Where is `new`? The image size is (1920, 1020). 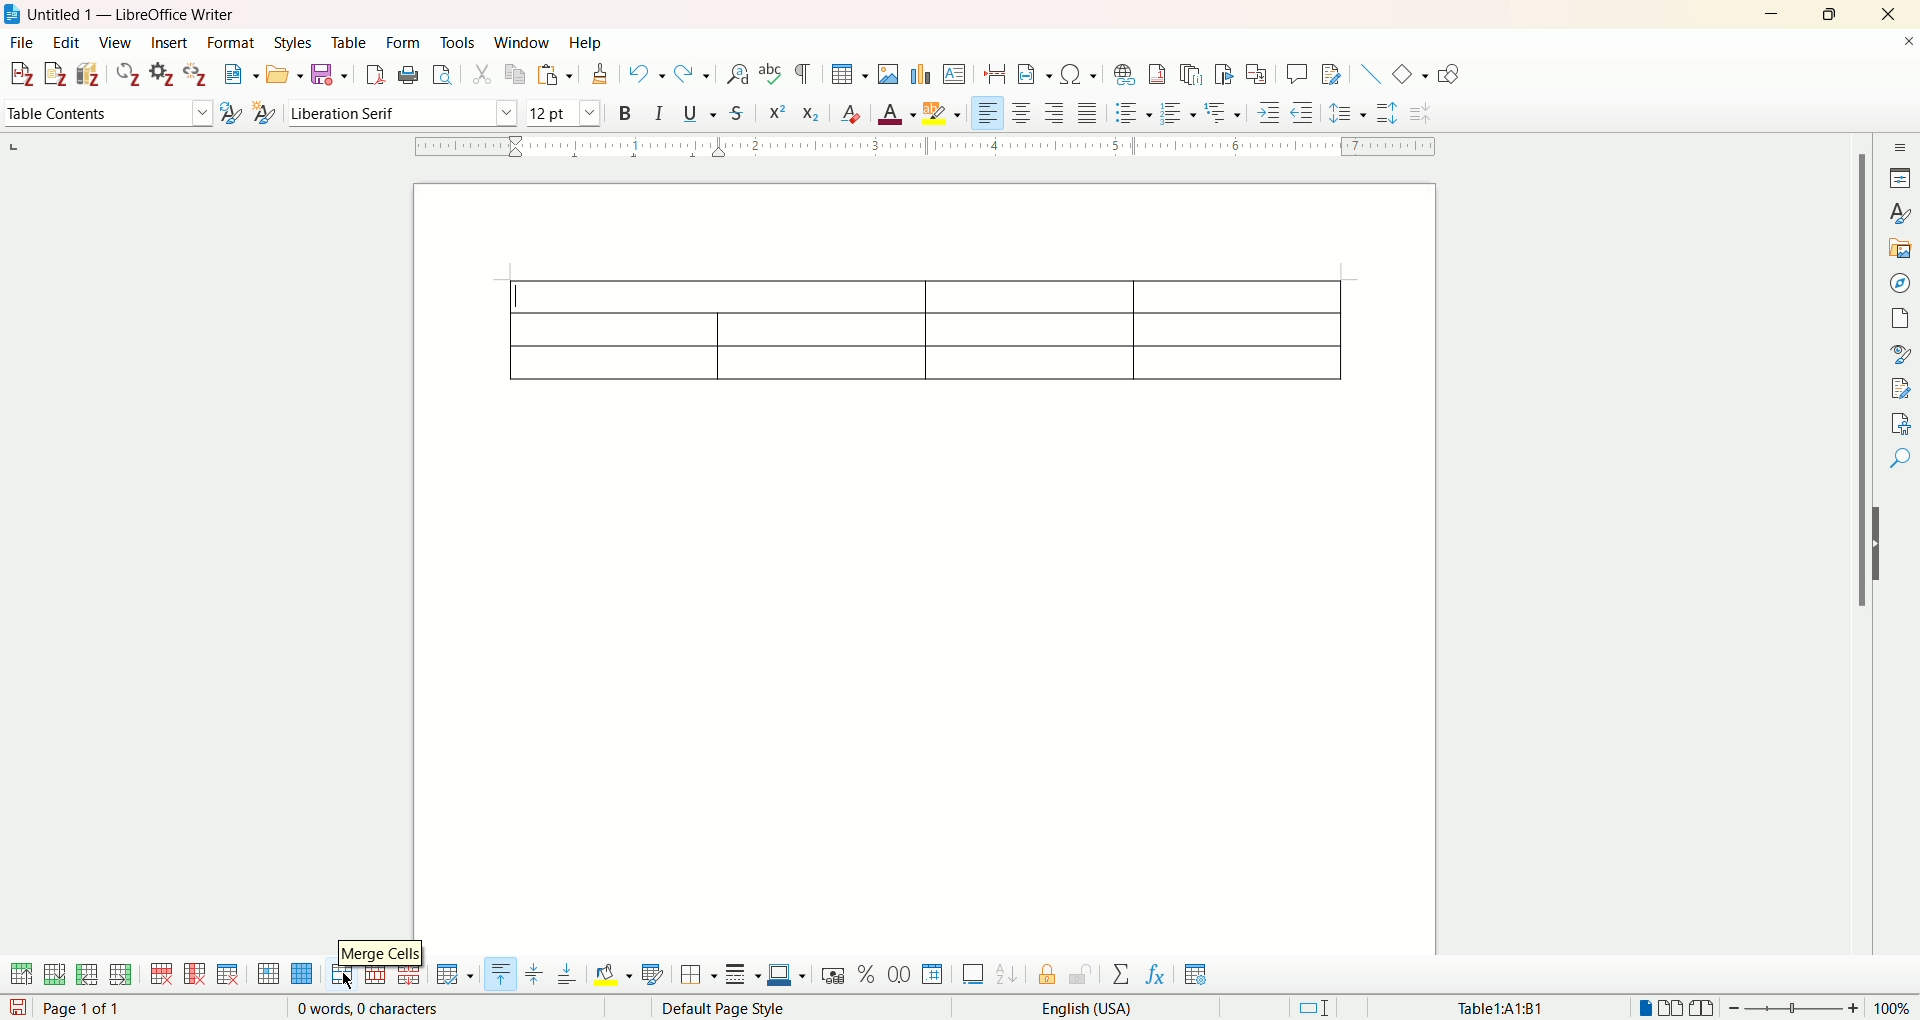 new is located at coordinates (239, 74).